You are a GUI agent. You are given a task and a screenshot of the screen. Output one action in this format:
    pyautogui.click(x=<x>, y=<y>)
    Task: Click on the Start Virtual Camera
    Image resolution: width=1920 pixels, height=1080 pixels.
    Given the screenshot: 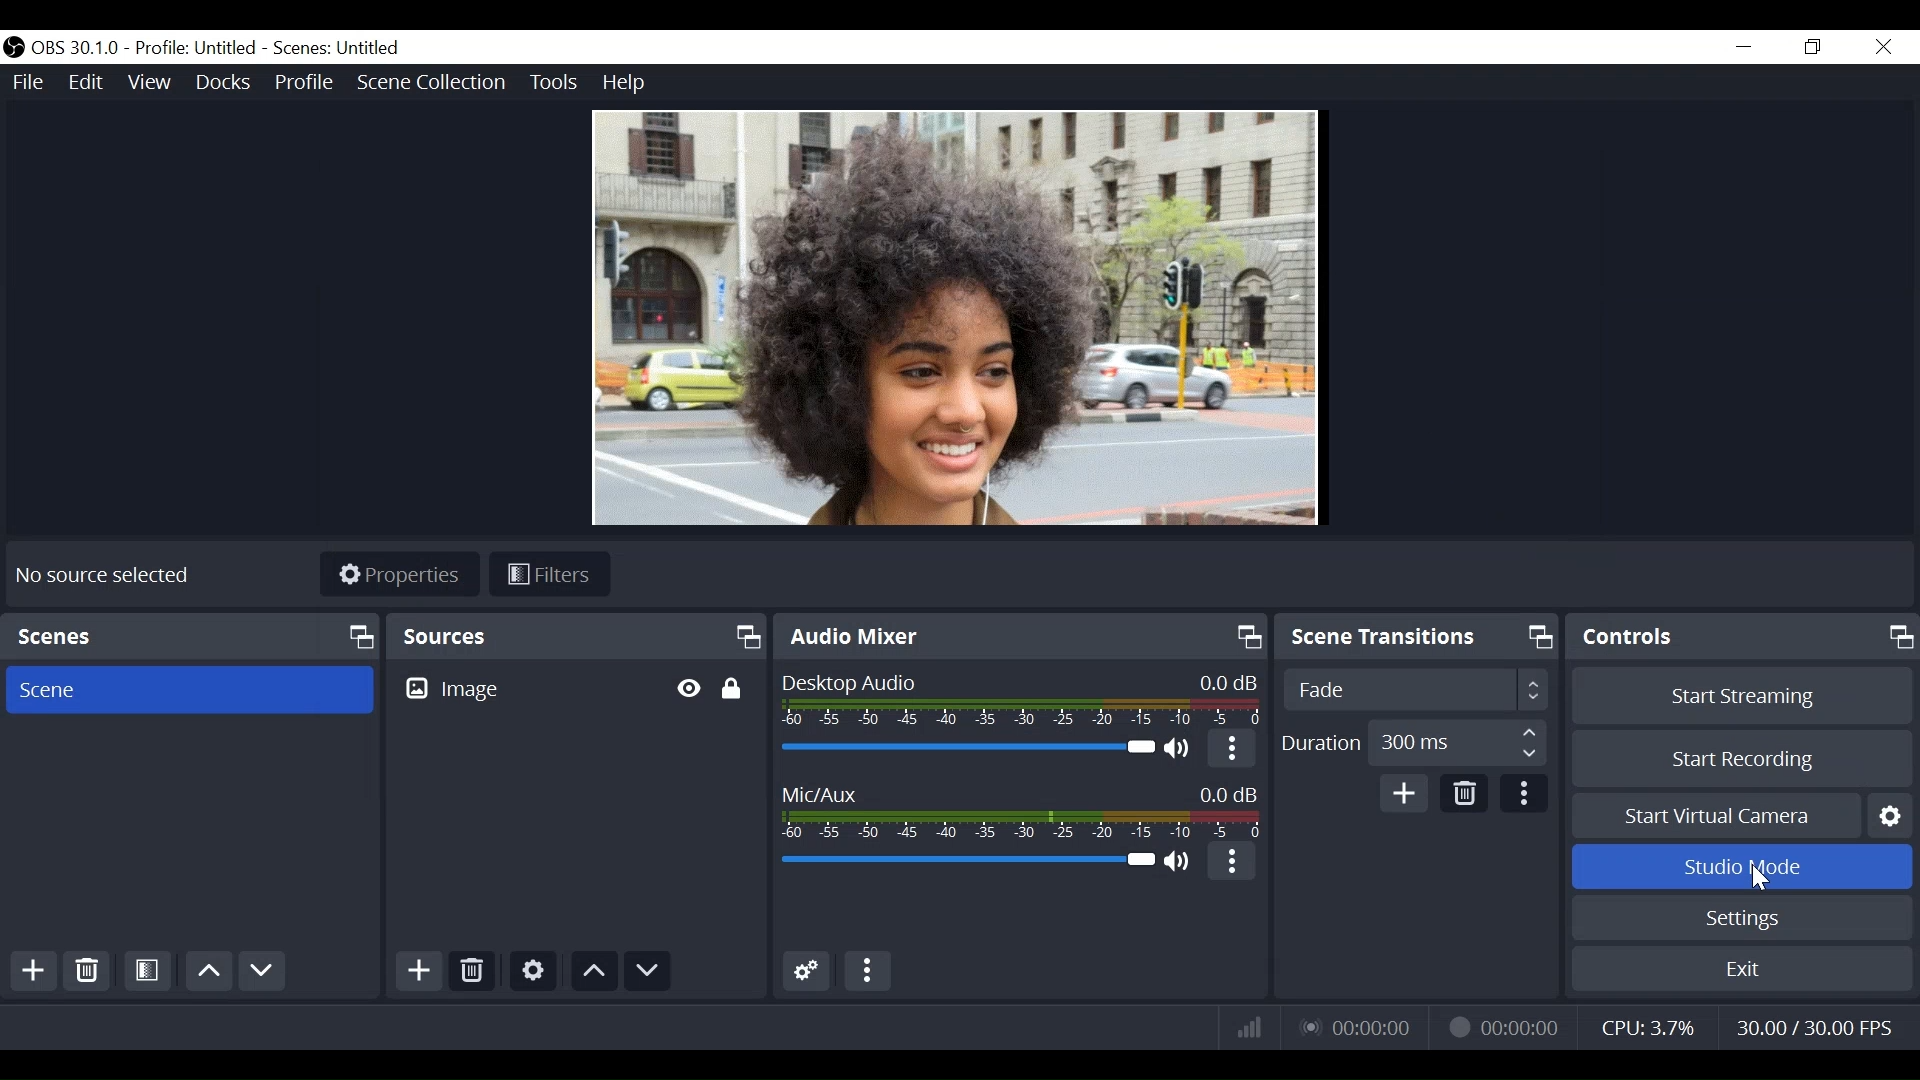 What is the action you would take?
    pyautogui.click(x=1707, y=813)
    